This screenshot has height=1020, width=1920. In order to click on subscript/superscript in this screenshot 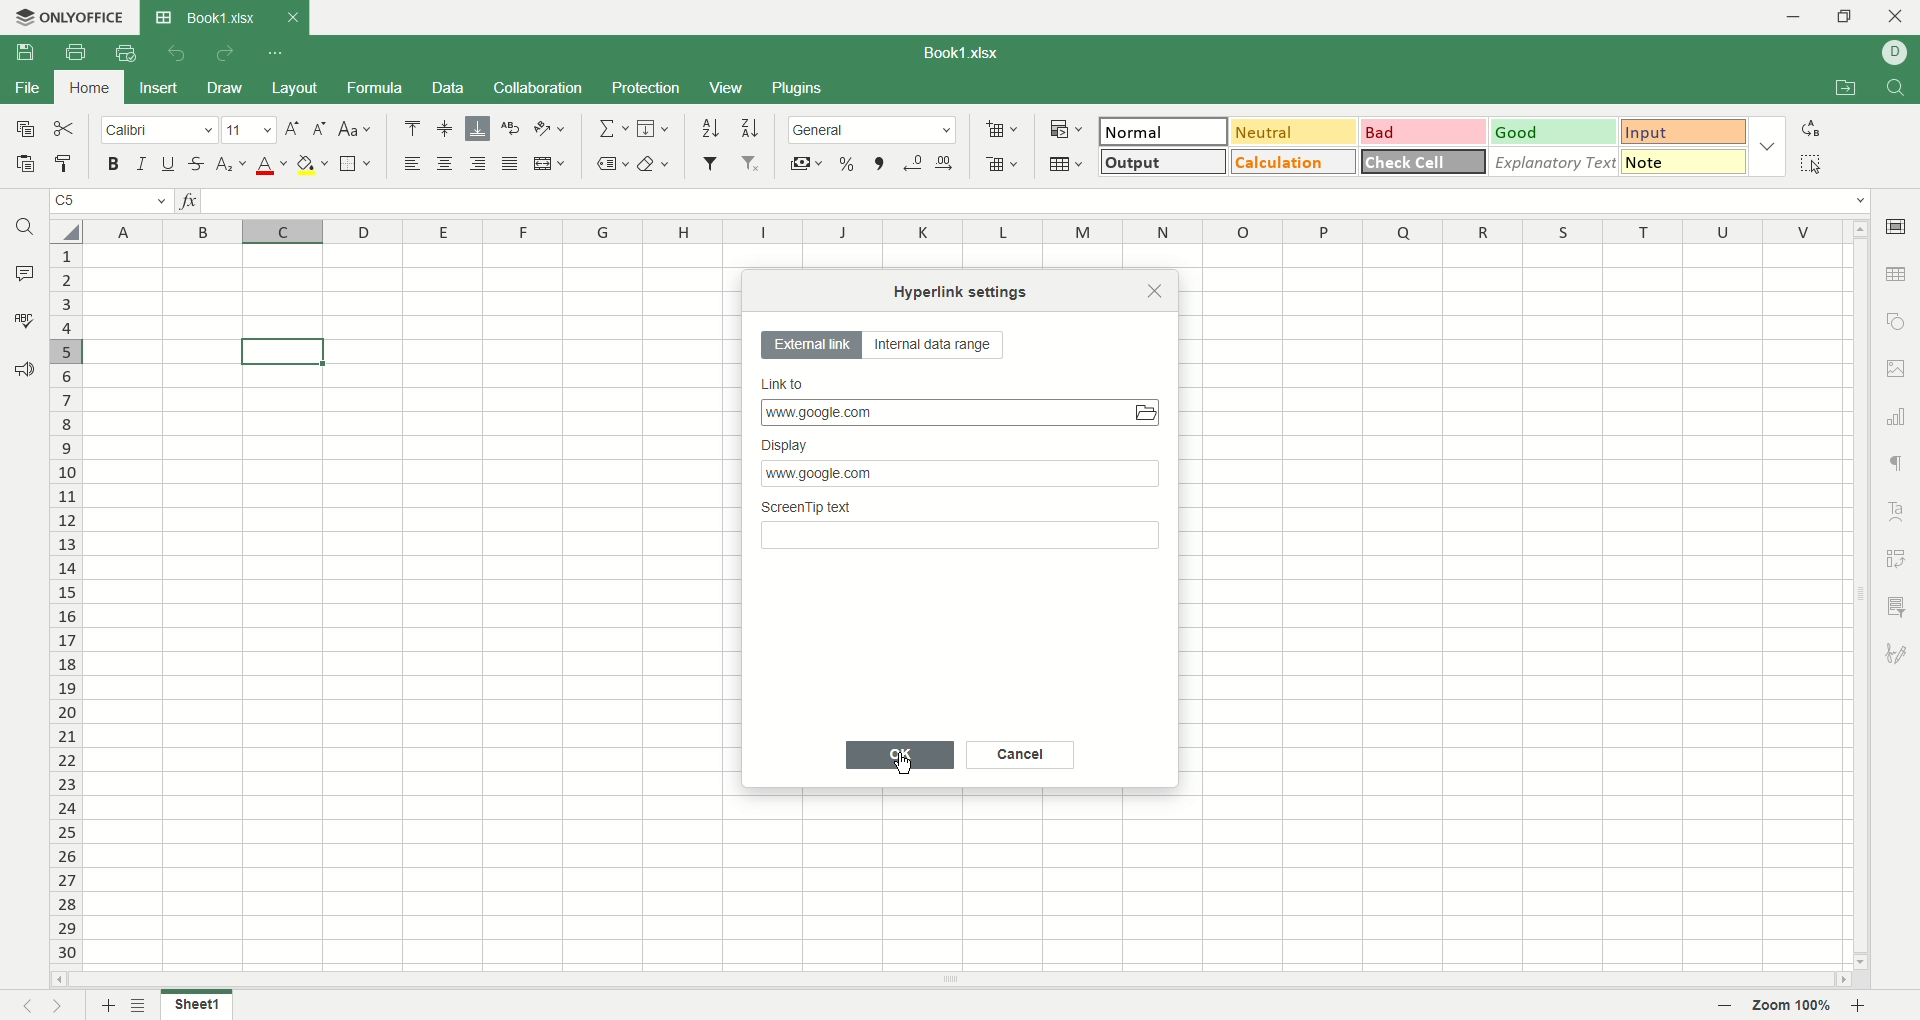, I will do `click(231, 165)`.